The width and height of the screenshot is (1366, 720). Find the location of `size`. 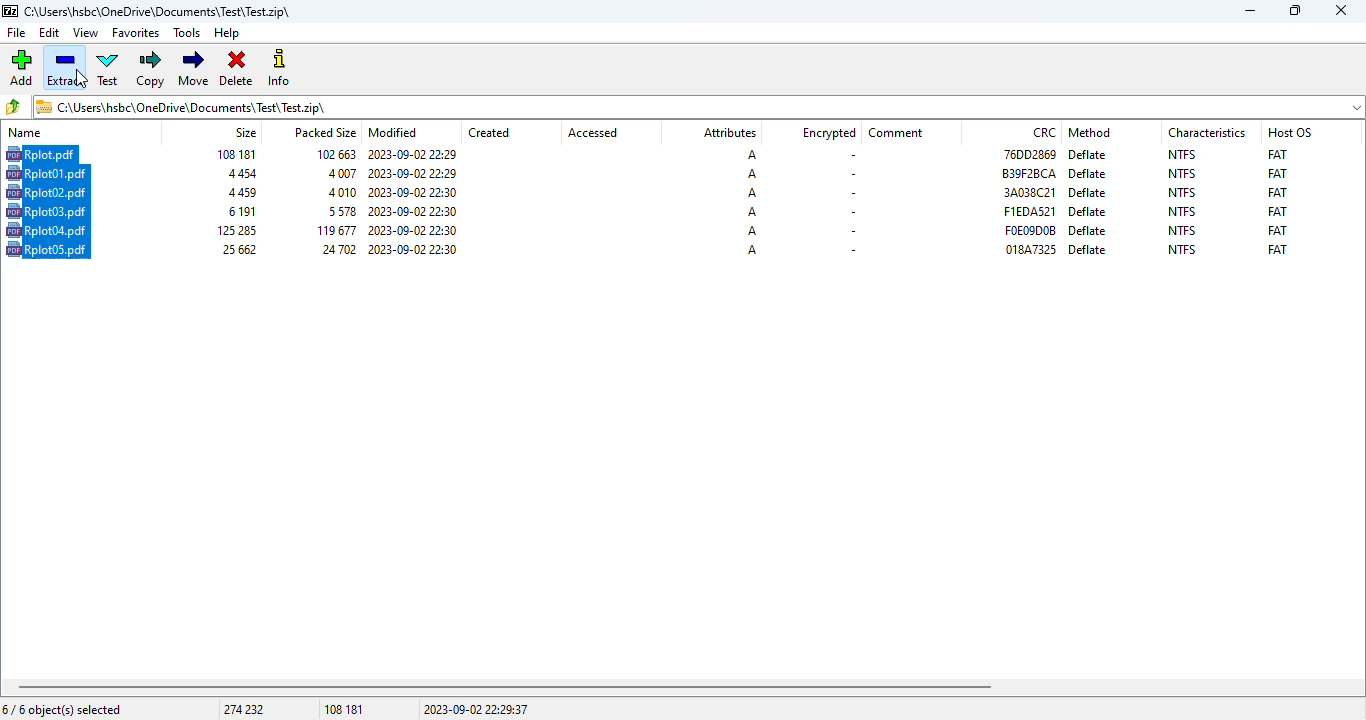

size is located at coordinates (240, 193).